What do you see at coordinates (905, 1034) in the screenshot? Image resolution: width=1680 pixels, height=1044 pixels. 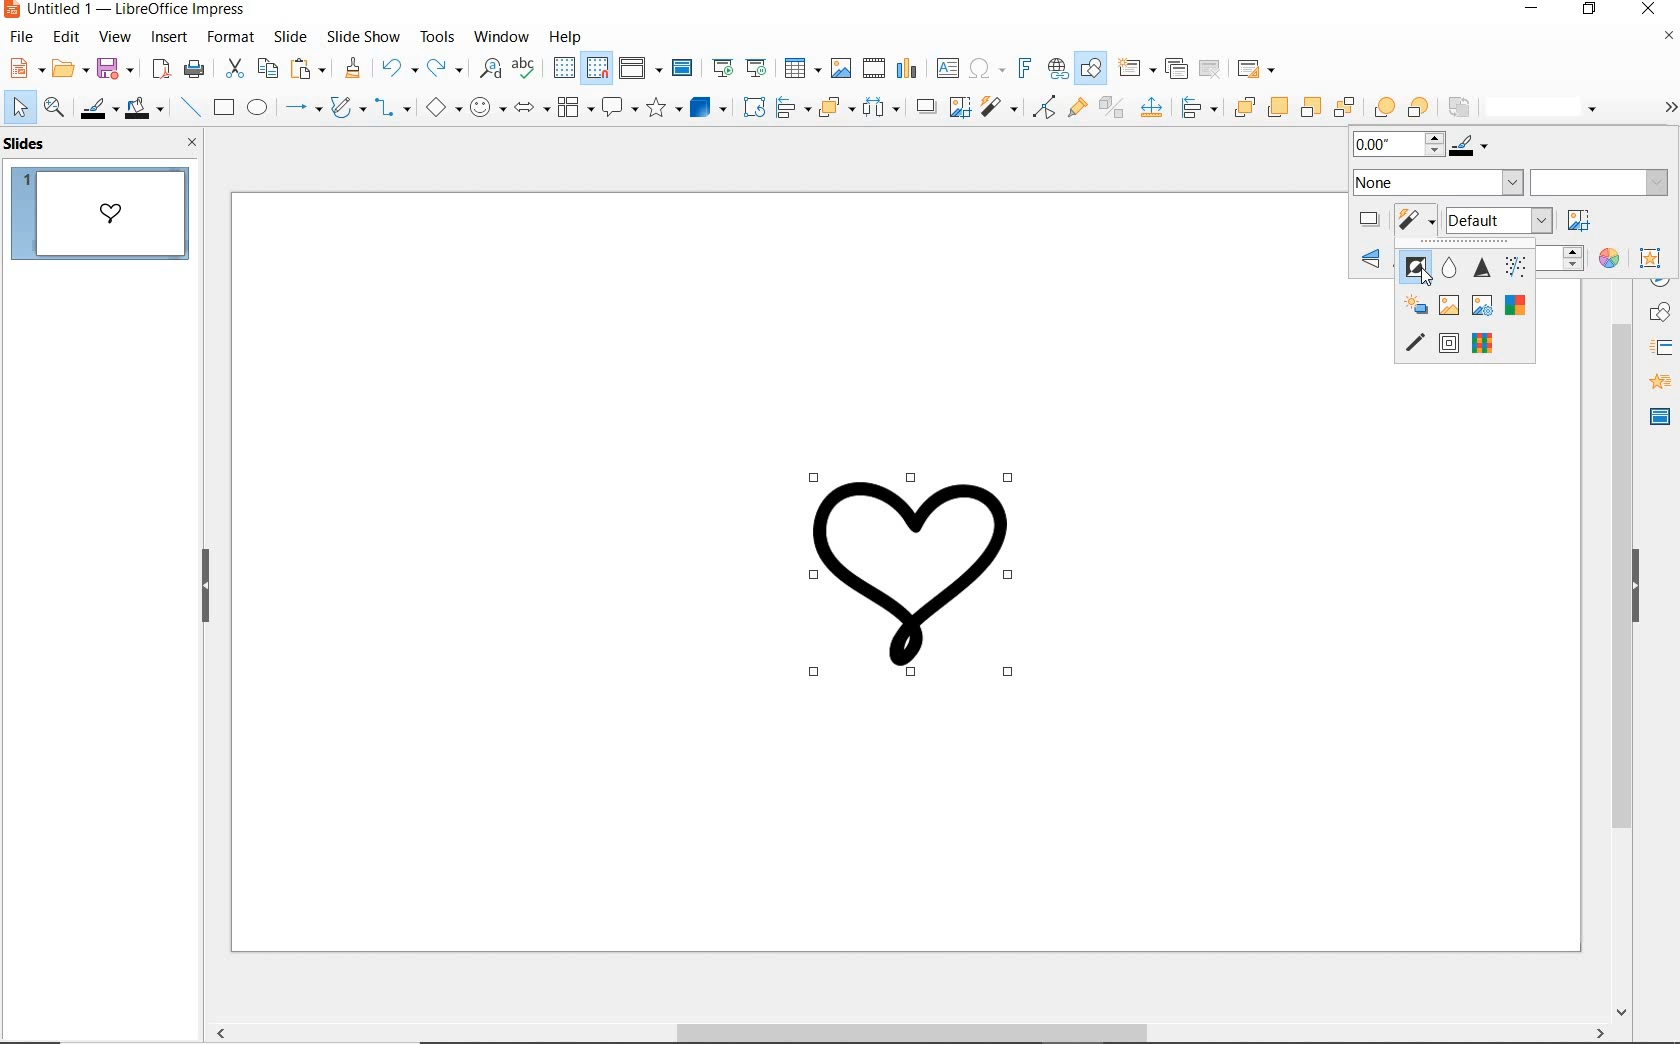 I see `SCROLLBAR` at bounding box center [905, 1034].